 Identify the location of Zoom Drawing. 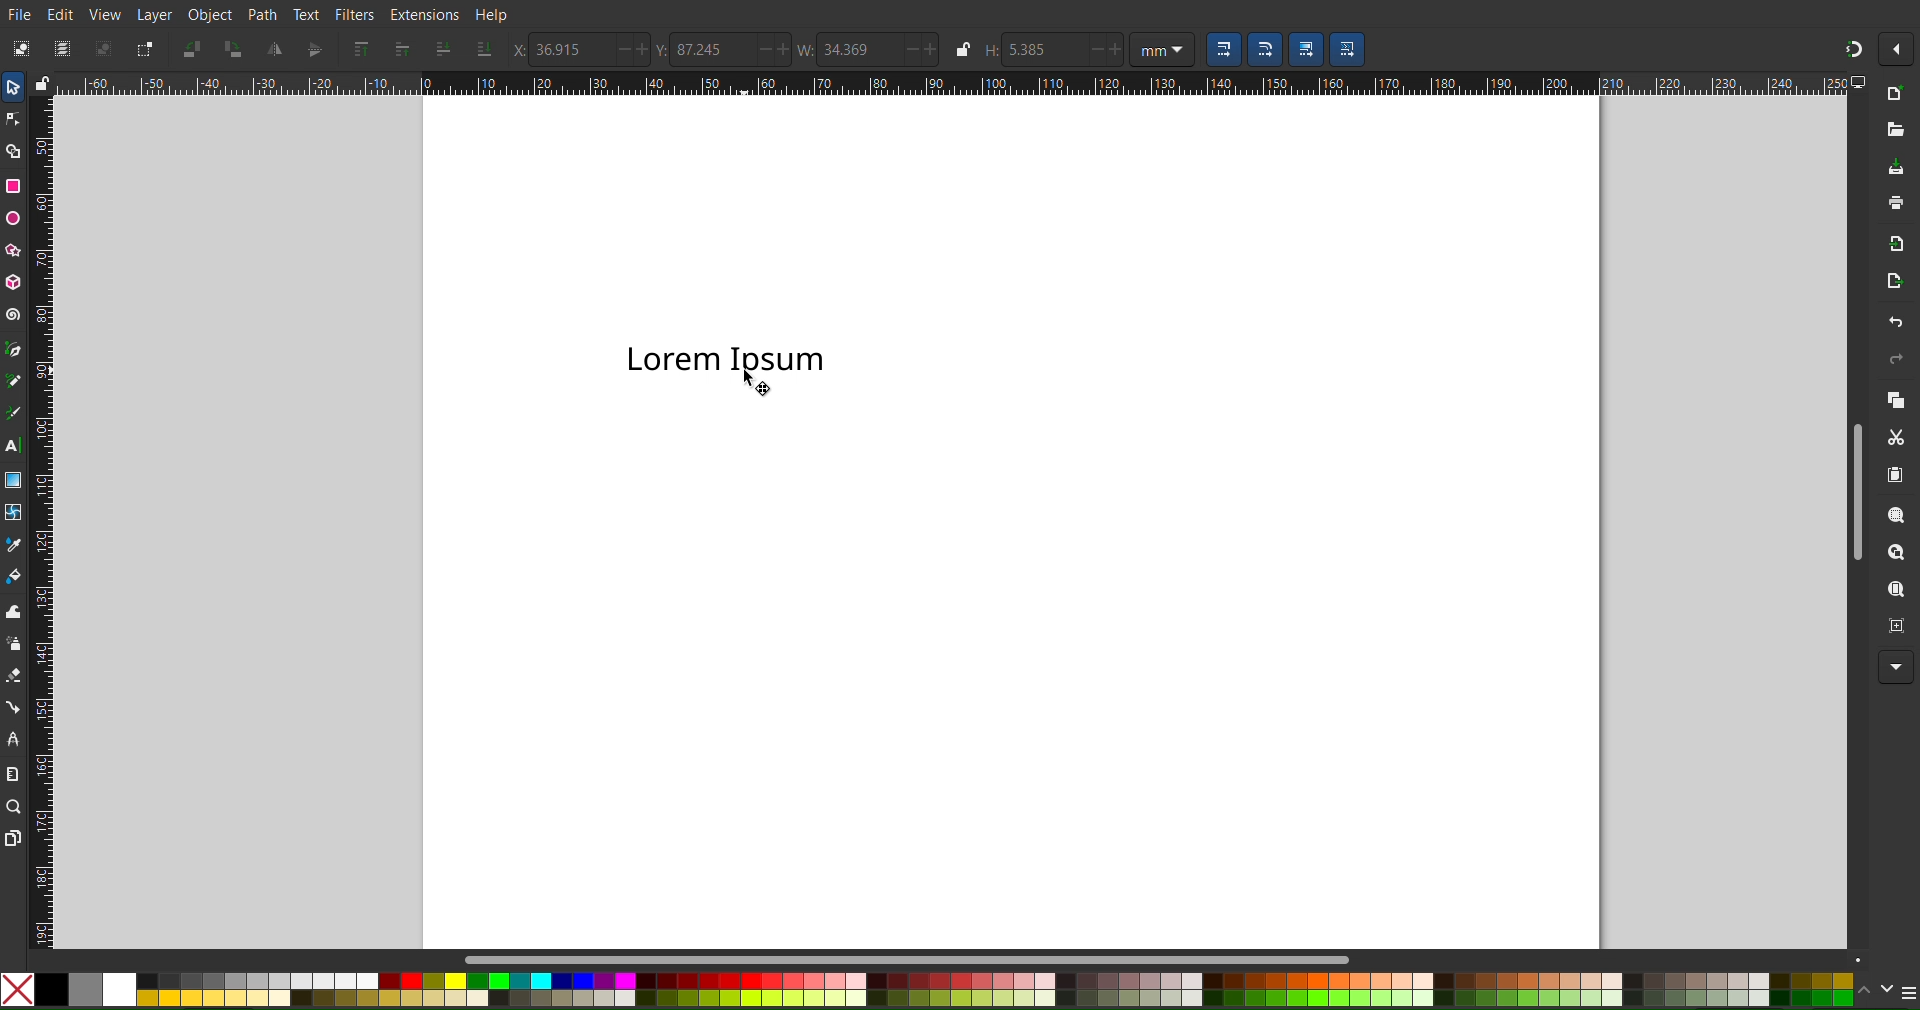
(1889, 554).